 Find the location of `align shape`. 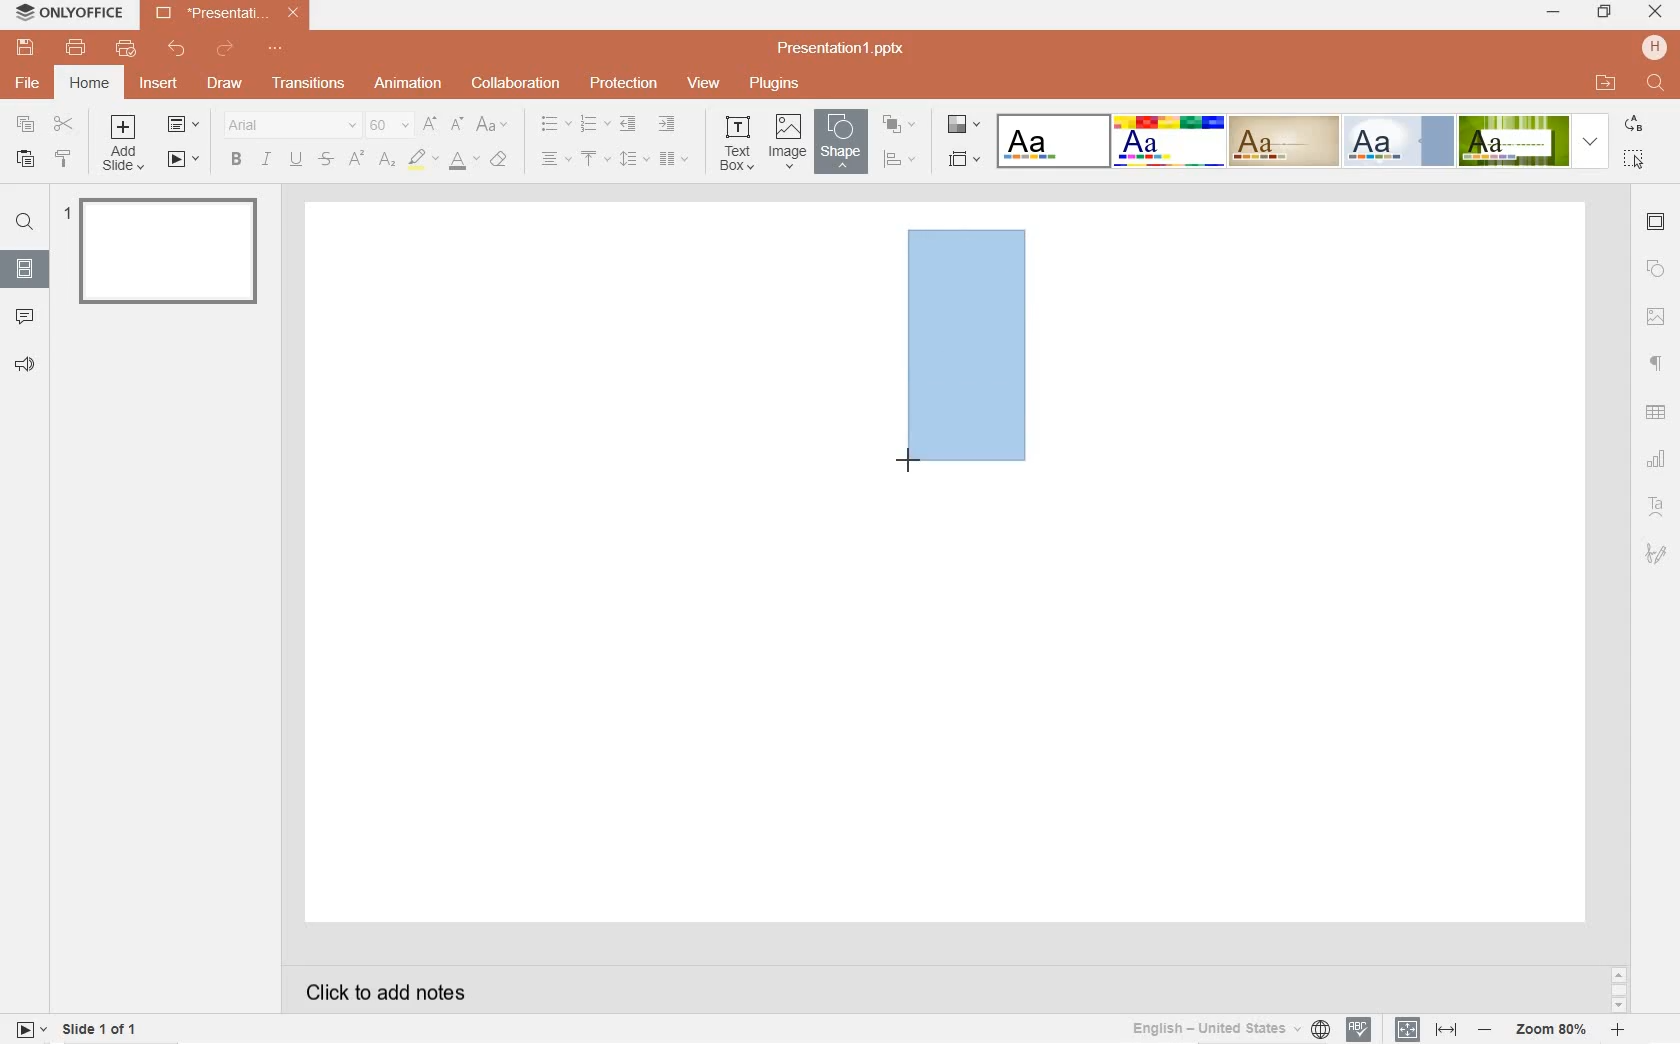

align shape is located at coordinates (899, 159).